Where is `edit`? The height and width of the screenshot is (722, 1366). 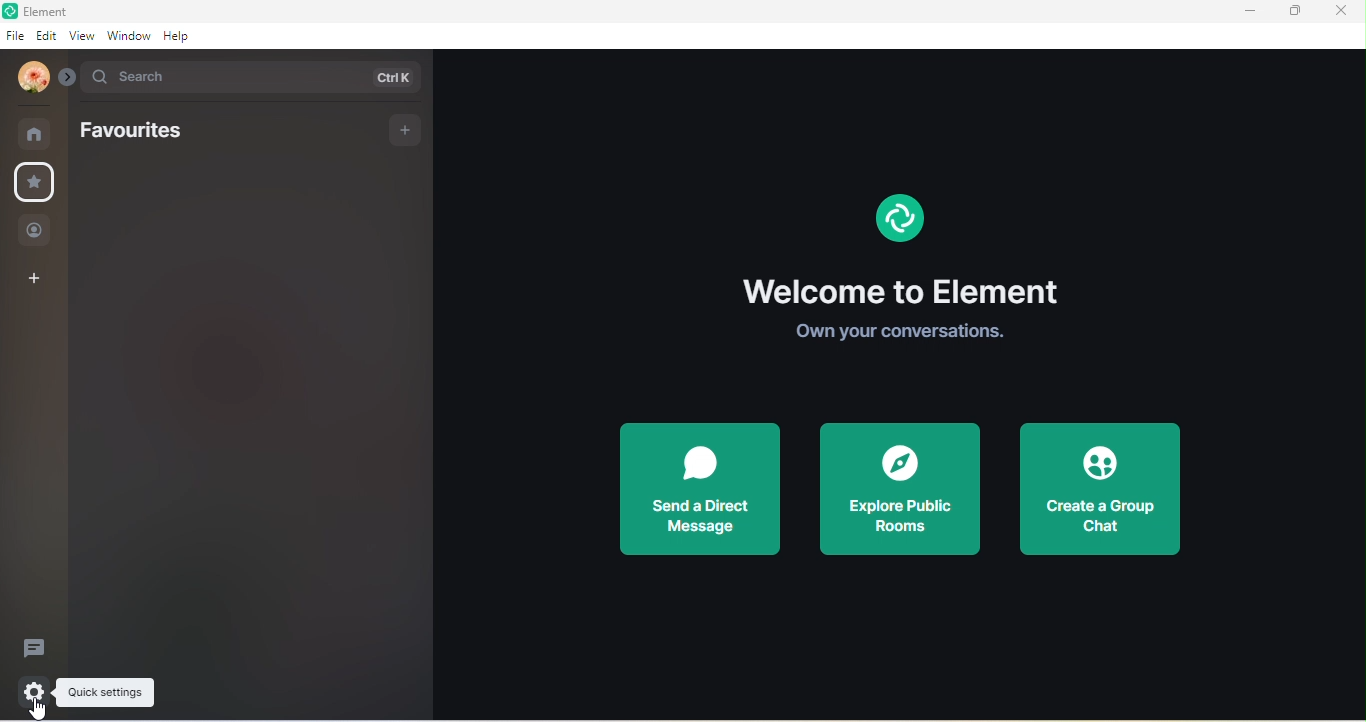
edit is located at coordinates (44, 35).